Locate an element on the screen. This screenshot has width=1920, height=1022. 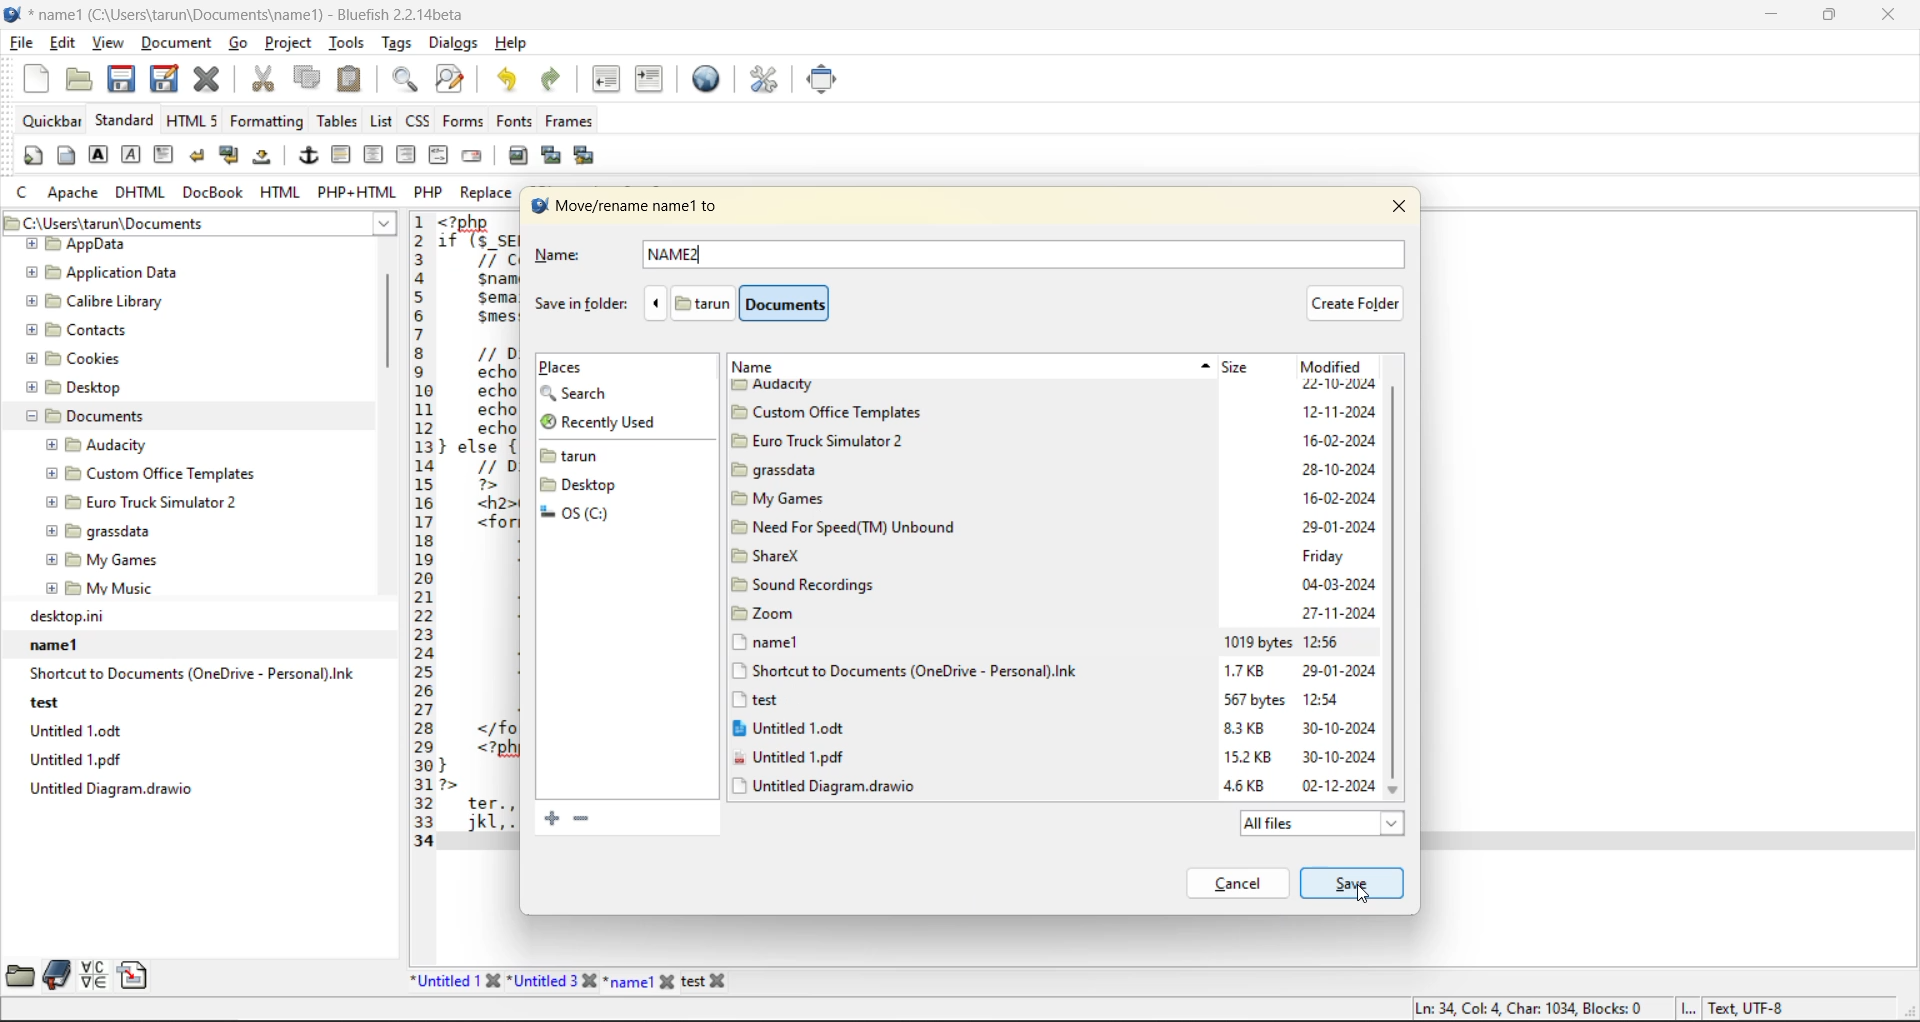
html comment is located at coordinates (439, 156).